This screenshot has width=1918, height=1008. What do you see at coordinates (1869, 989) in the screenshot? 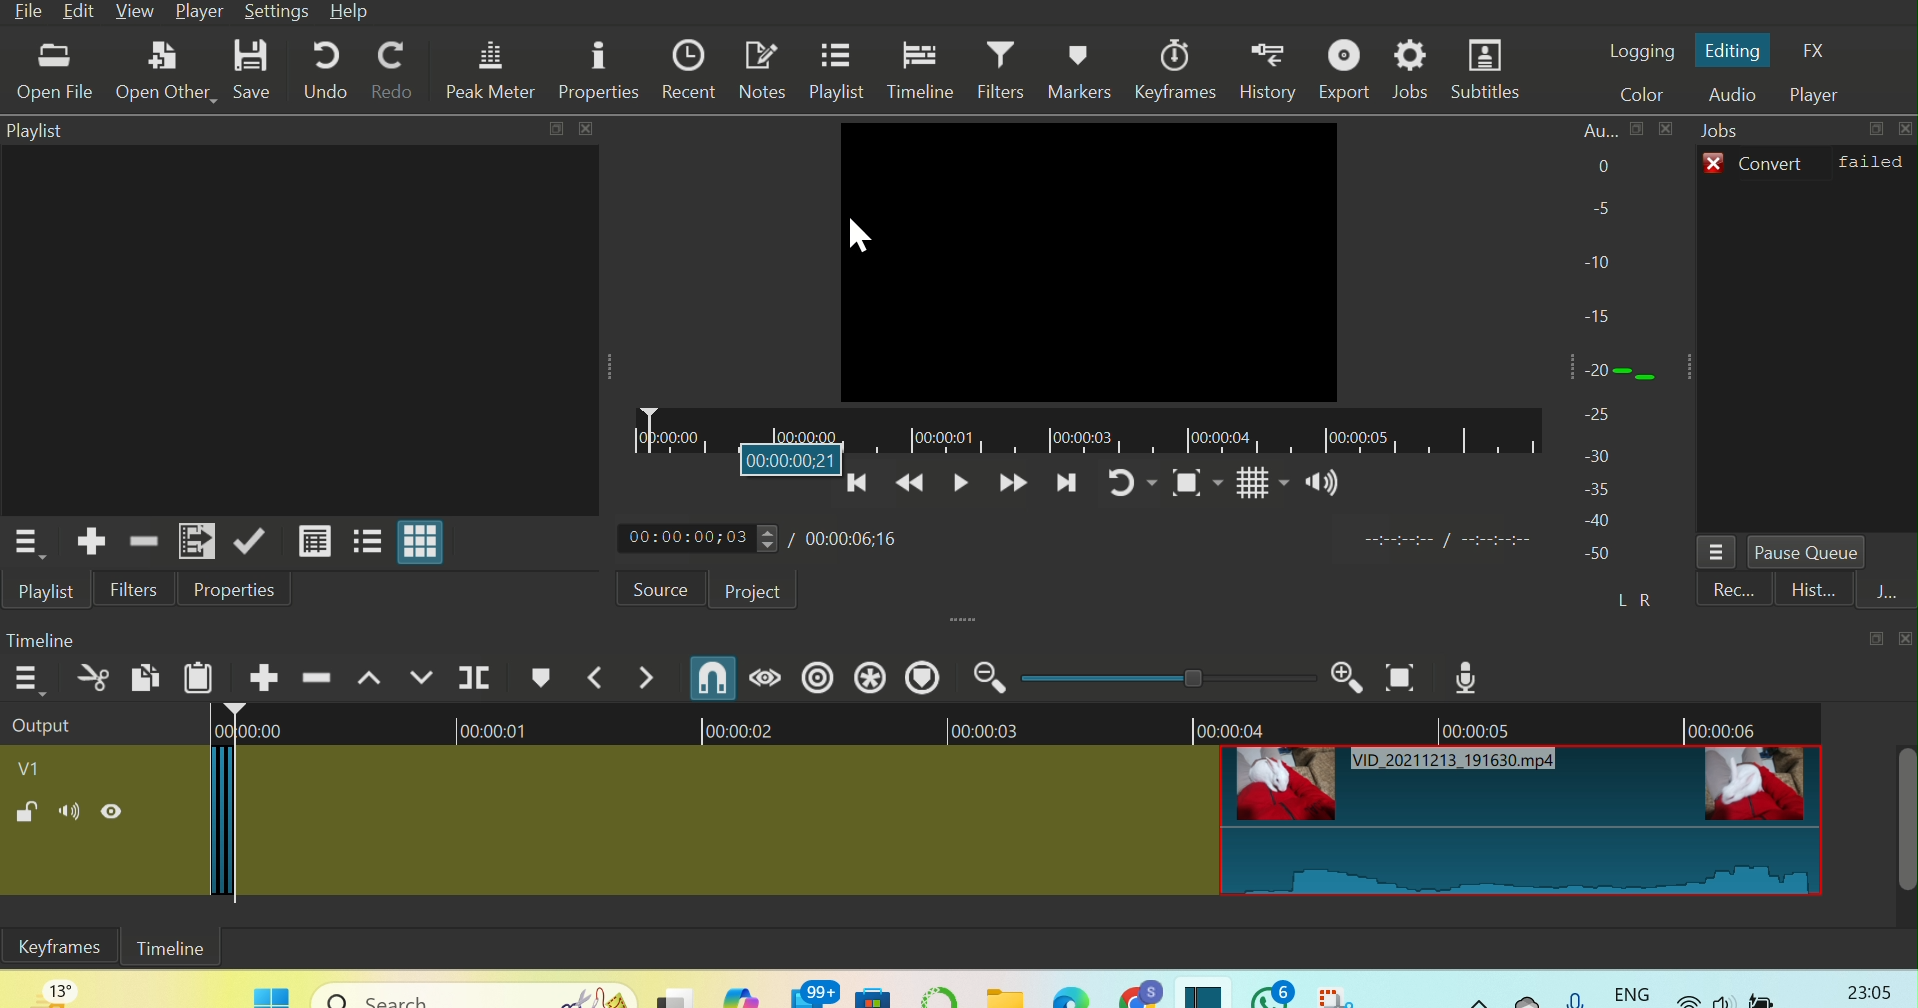
I see `` at bounding box center [1869, 989].